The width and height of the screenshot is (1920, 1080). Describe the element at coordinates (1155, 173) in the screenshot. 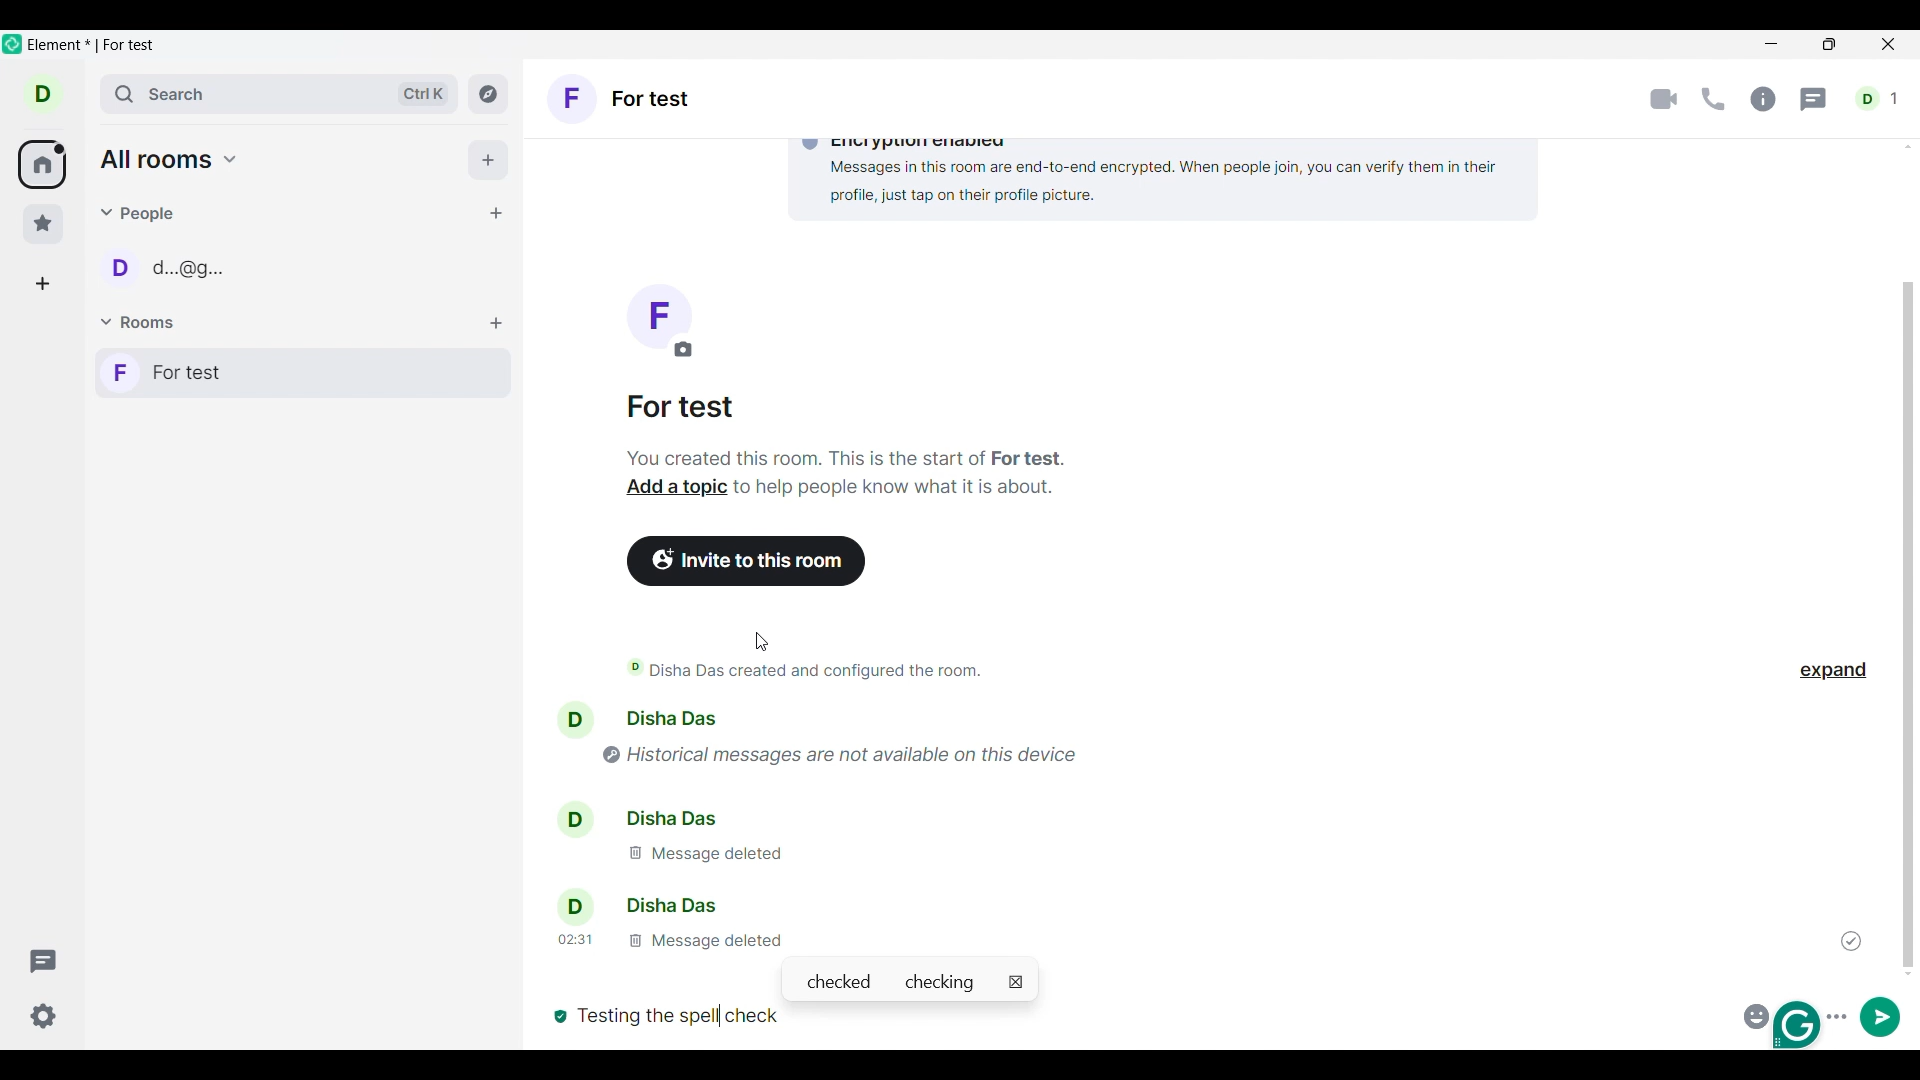

I see `Encryption enabled Messages in this room are end-to-end encrypted. When people join, you can verify them in their profile, just tap on their profile picture.` at that location.